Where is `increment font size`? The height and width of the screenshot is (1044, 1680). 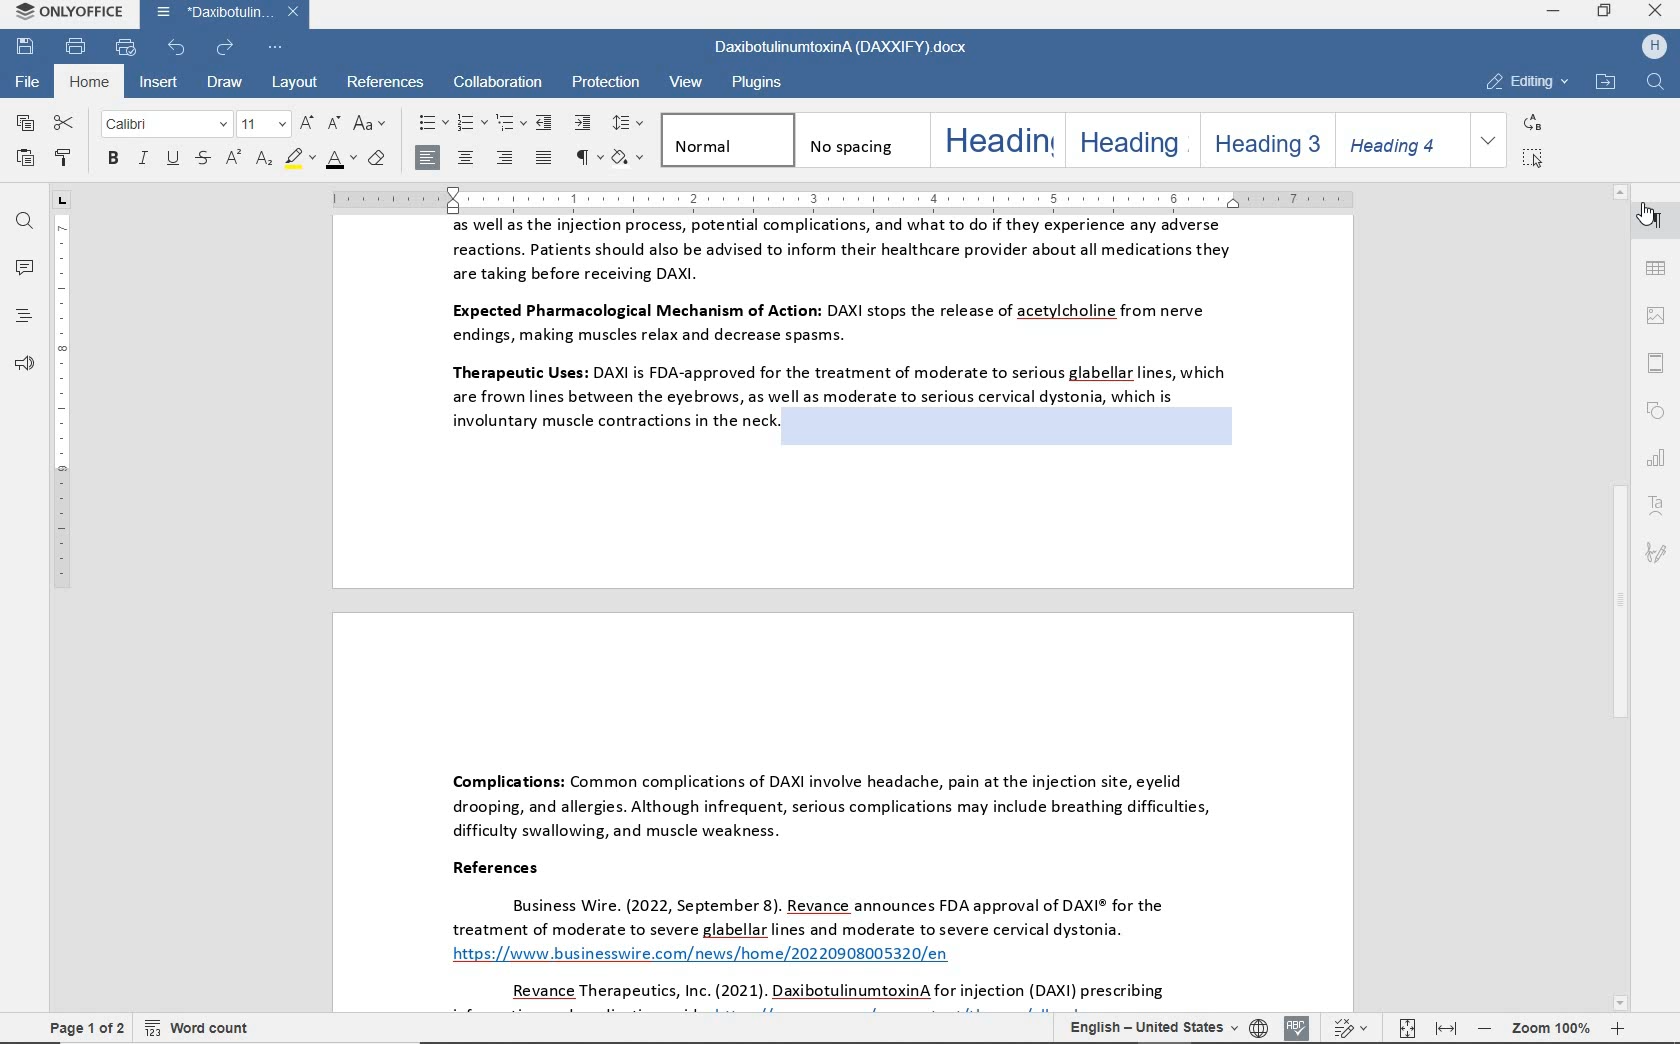 increment font size is located at coordinates (304, 123).